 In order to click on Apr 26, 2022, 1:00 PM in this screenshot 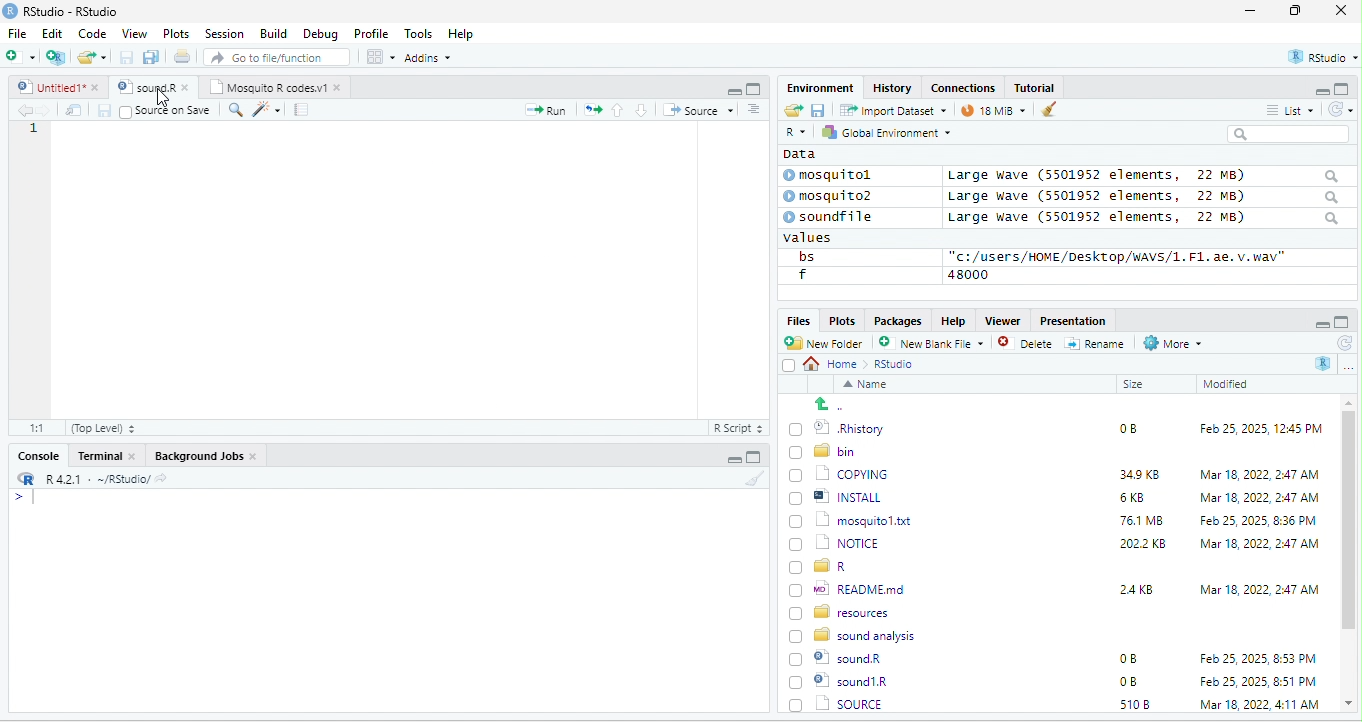, I will do `click(1260, 706)`.